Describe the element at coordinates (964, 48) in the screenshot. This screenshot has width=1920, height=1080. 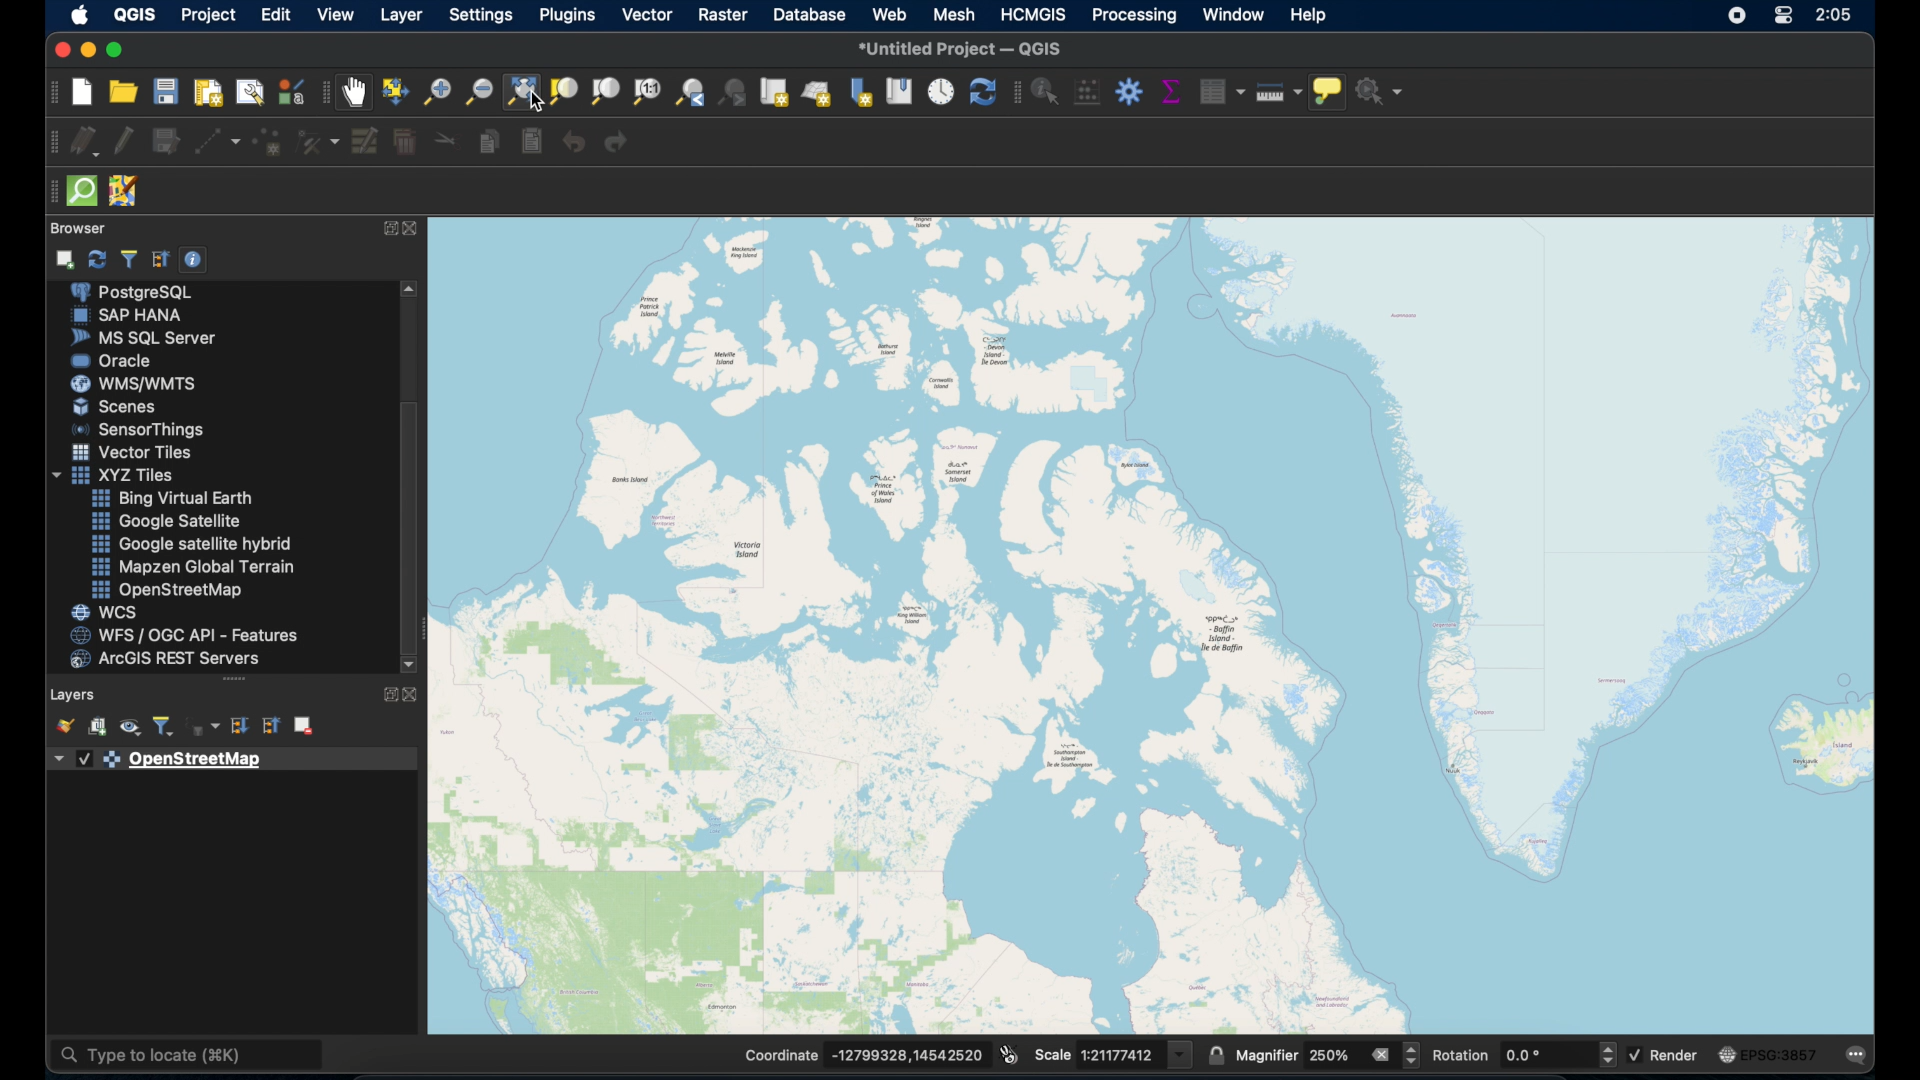
I see `untitled project - QGIS` at that location.